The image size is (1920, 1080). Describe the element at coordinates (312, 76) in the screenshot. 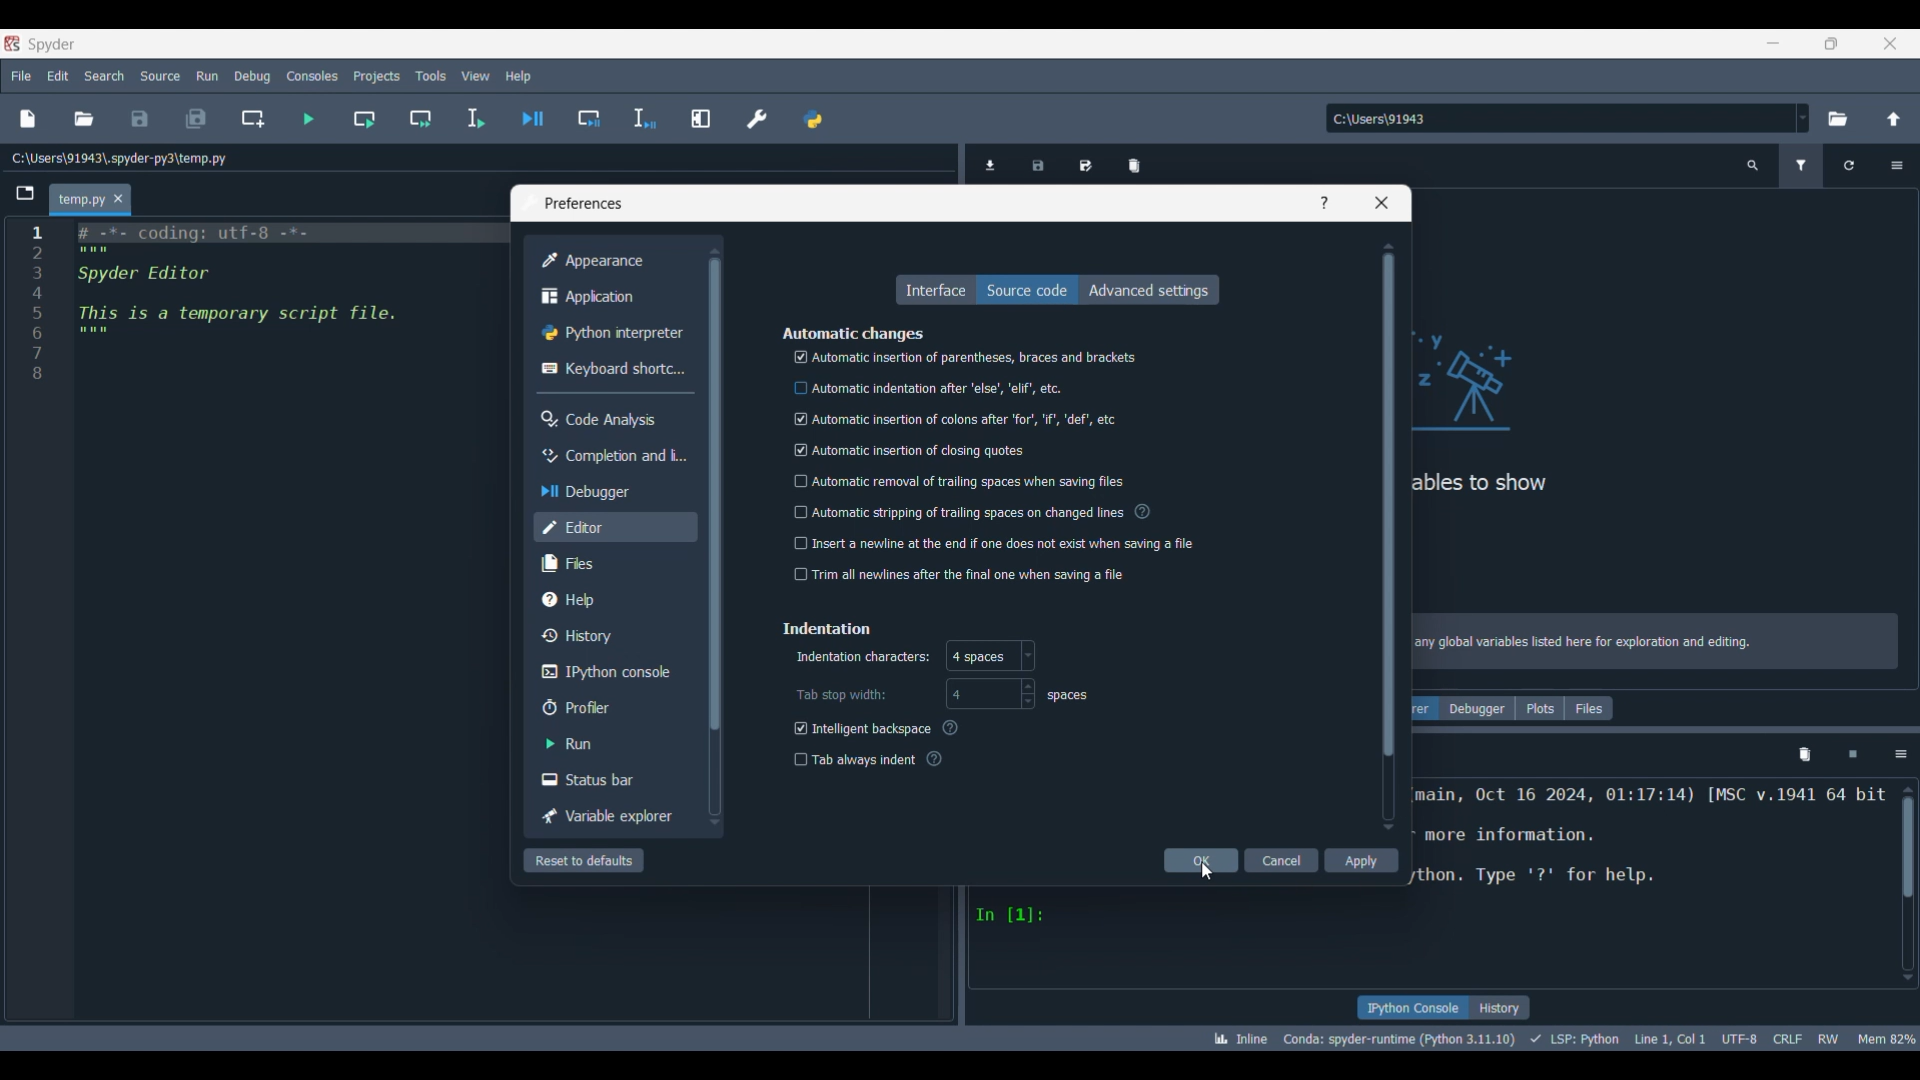

I see `Consoles menu` at that location.